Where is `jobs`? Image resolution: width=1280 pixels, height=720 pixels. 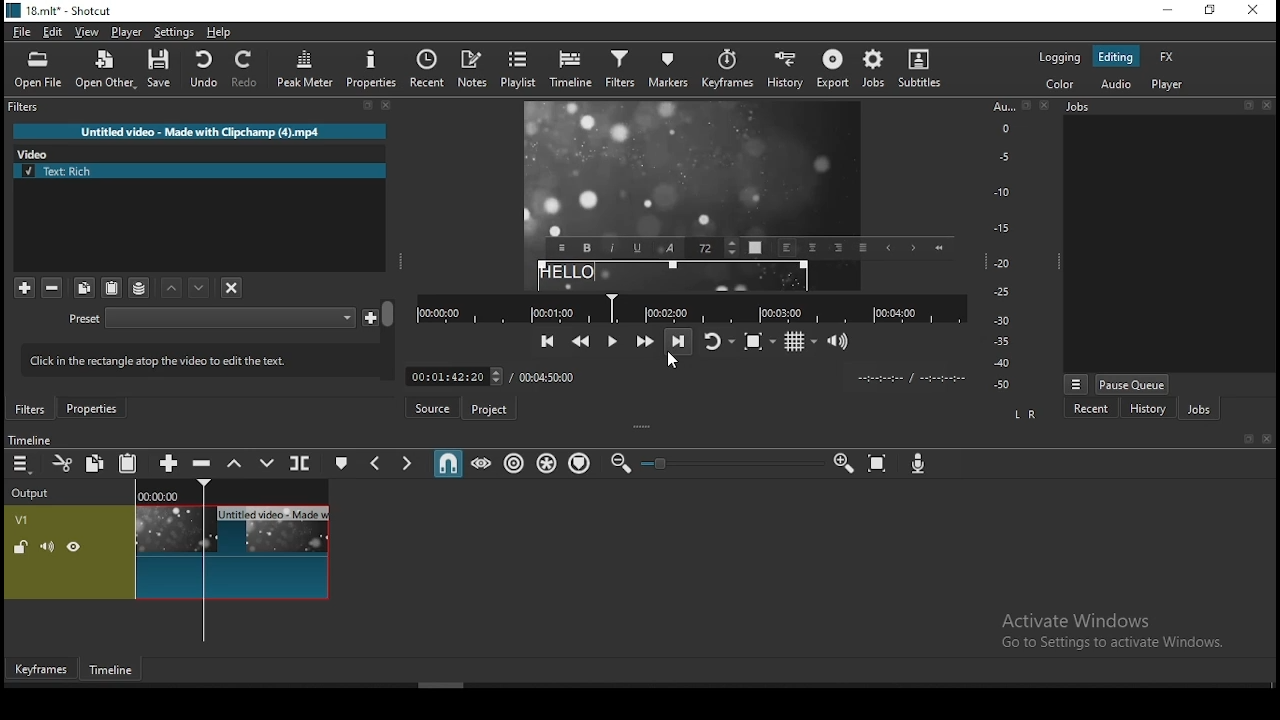 jobs is located at coordinates (875, 70).